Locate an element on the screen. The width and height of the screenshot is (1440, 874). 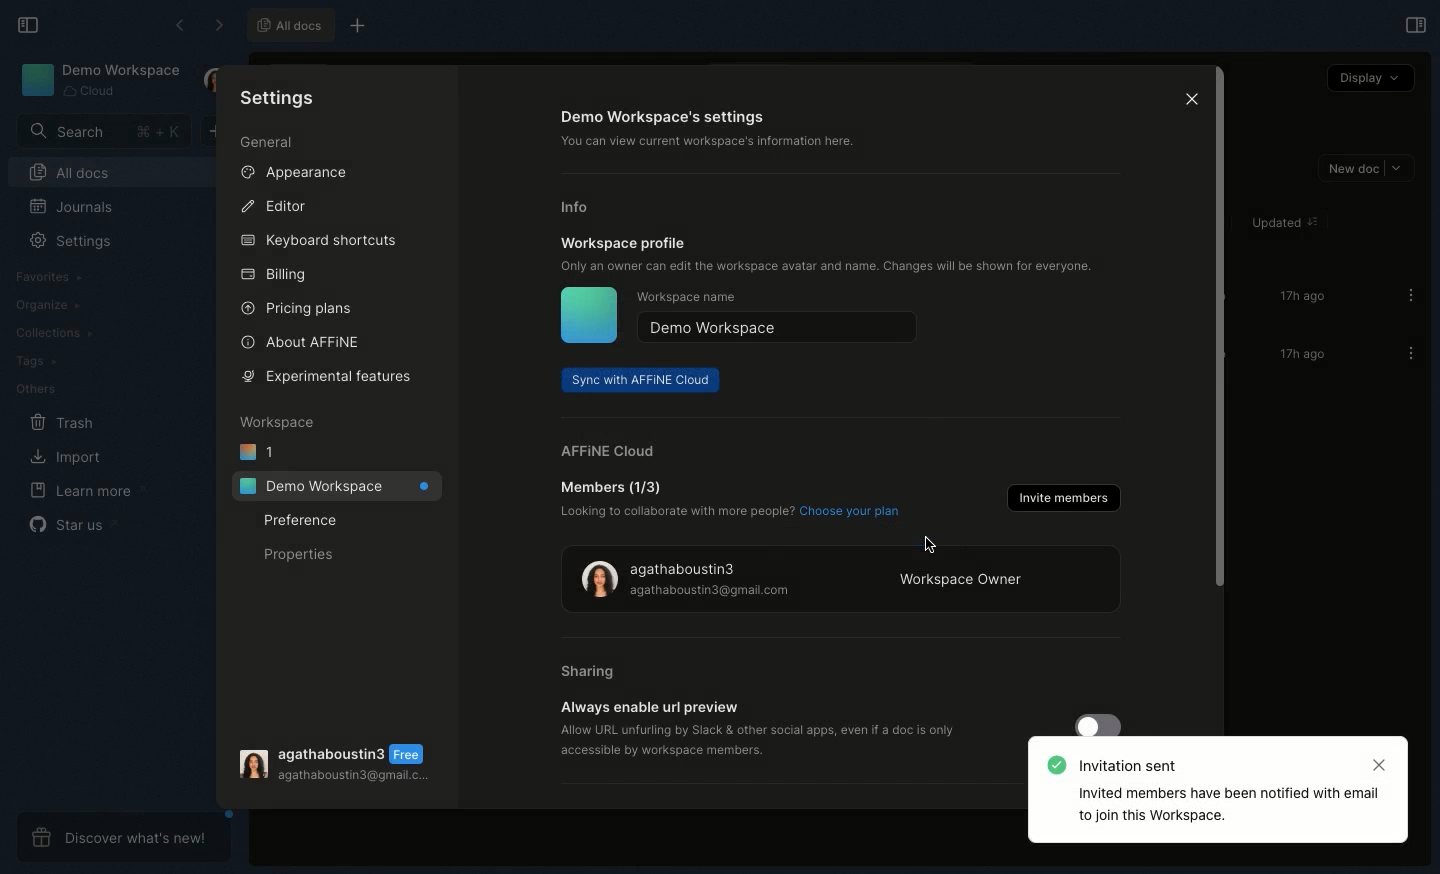
Display is located at coordinates (1369, 77).